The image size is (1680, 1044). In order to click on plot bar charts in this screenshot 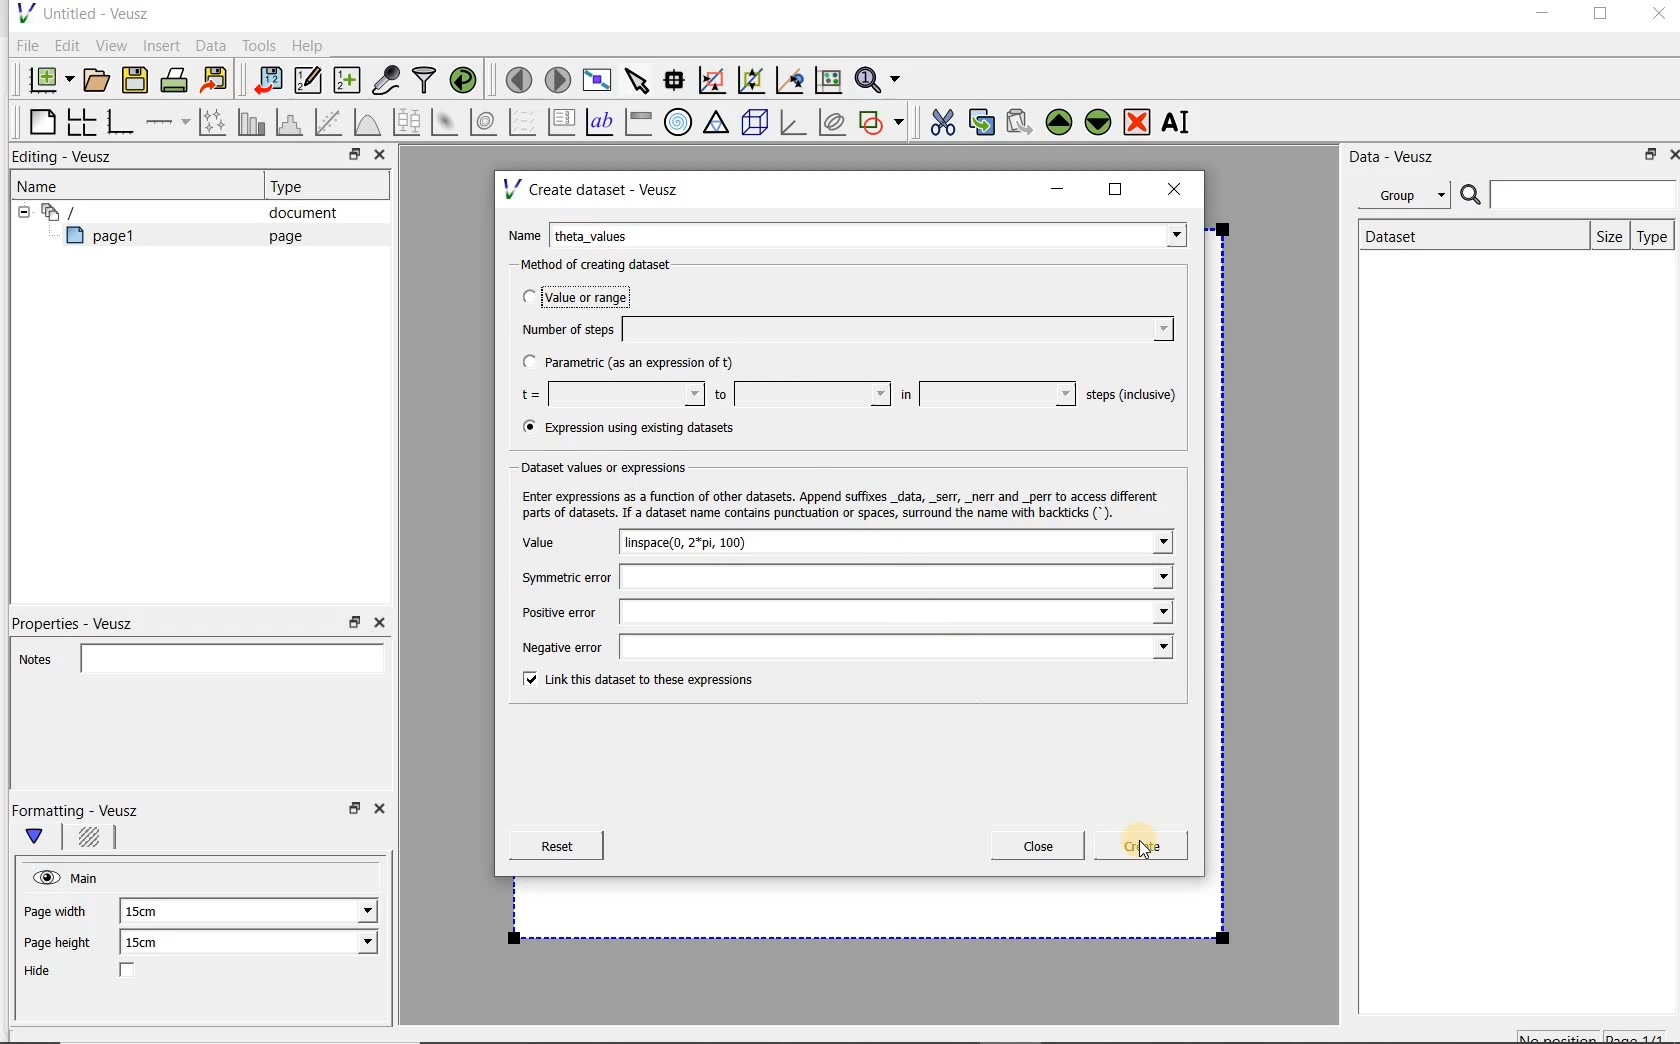, I will do `click(252, 122)`.